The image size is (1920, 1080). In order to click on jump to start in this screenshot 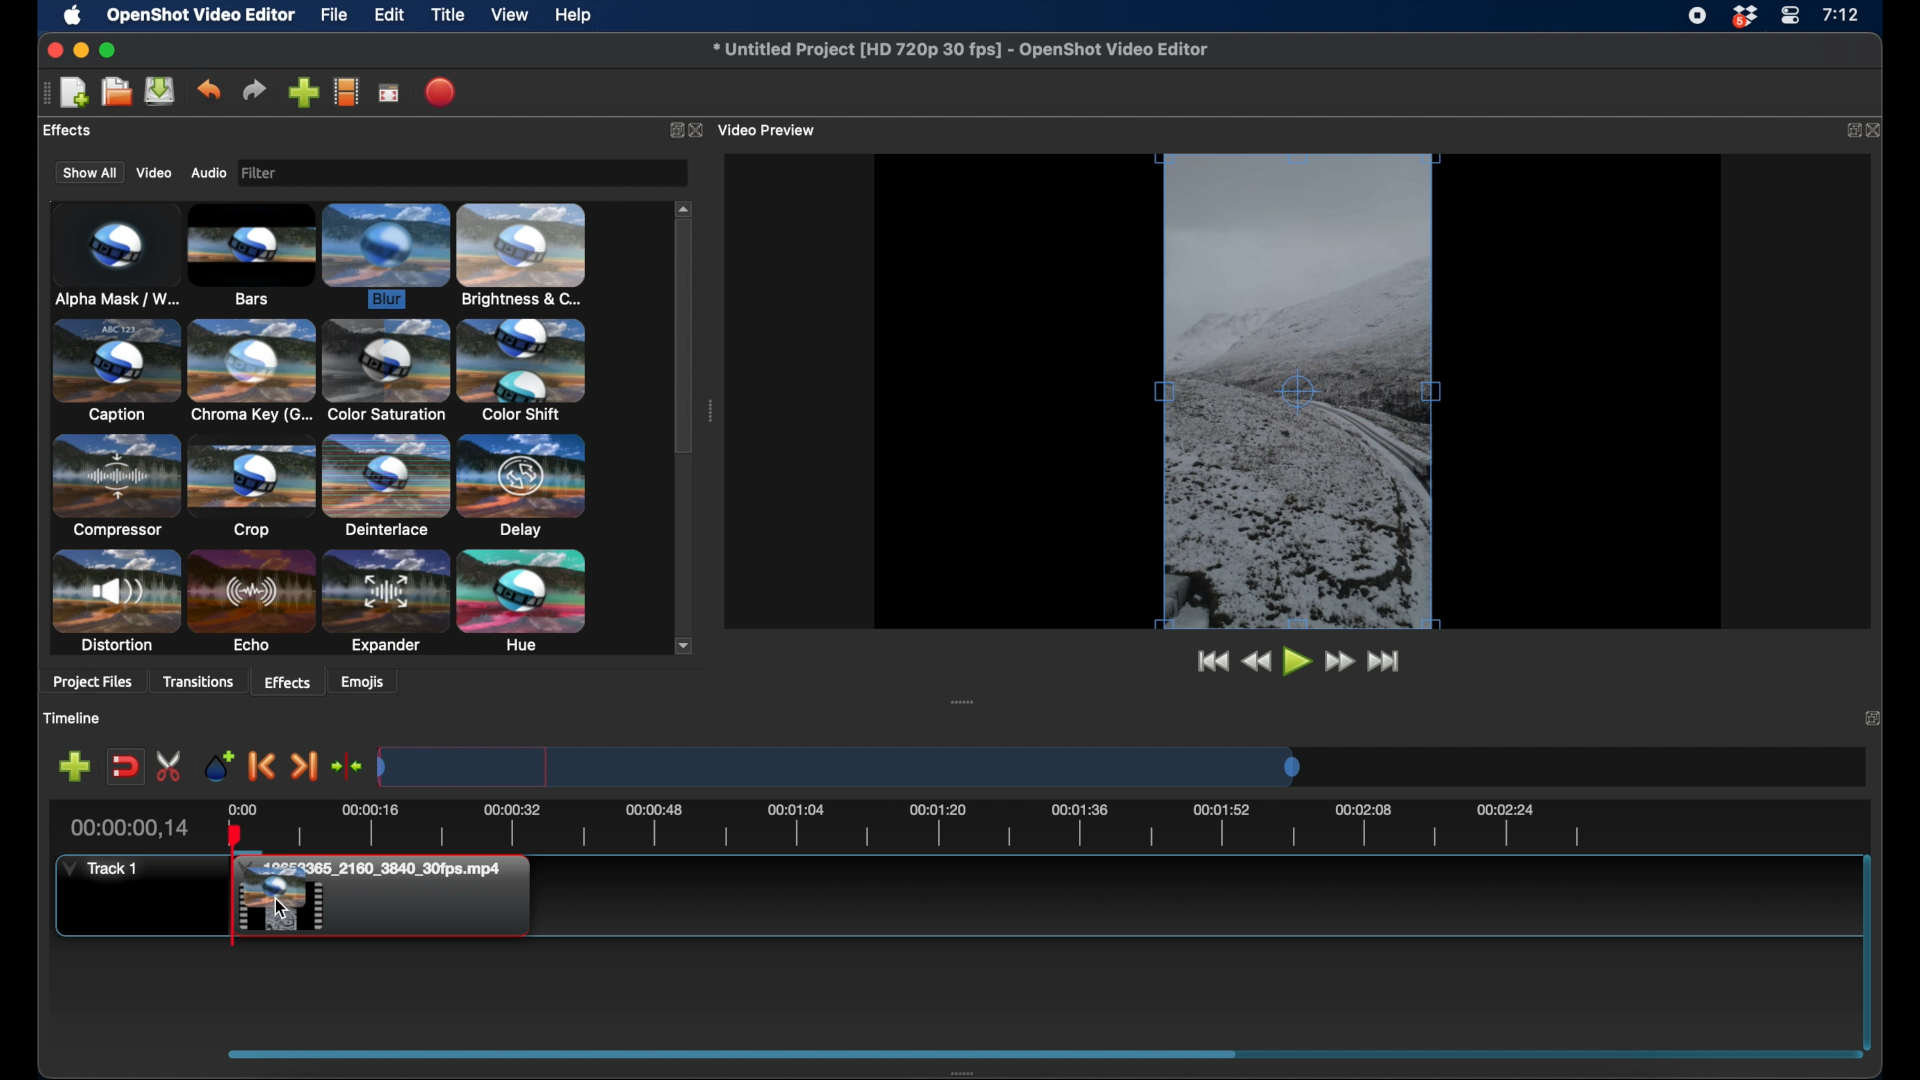, I will do `click(1212, 662)`.